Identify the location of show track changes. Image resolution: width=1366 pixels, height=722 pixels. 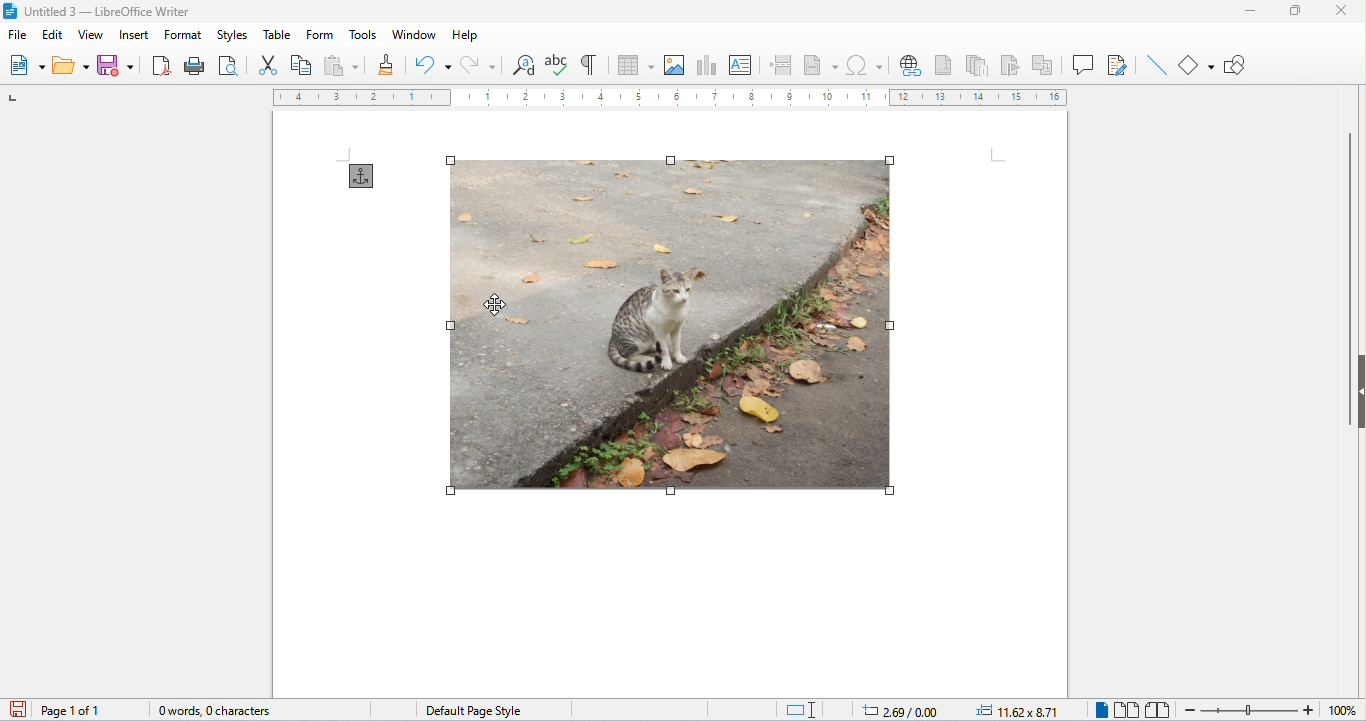
(1118, 65).